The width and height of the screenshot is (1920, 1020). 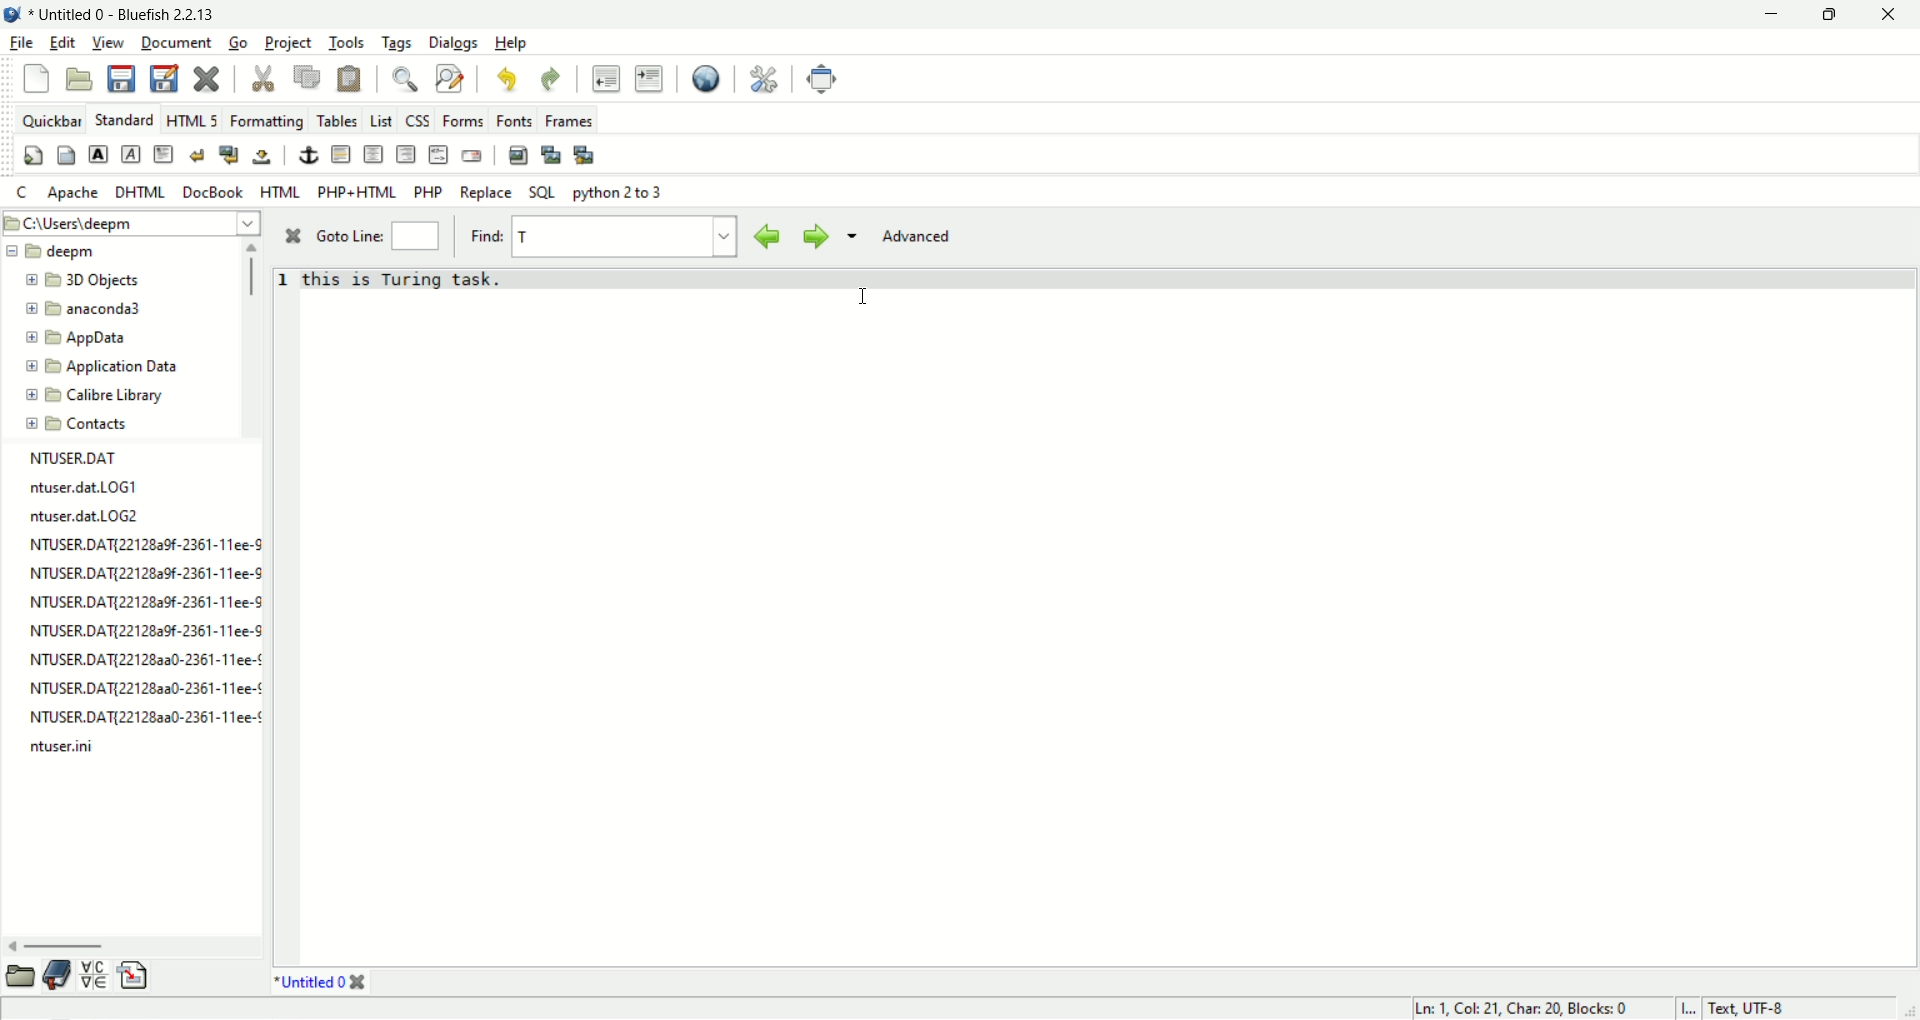 I want to click on document name, so click(x=135, y=12).